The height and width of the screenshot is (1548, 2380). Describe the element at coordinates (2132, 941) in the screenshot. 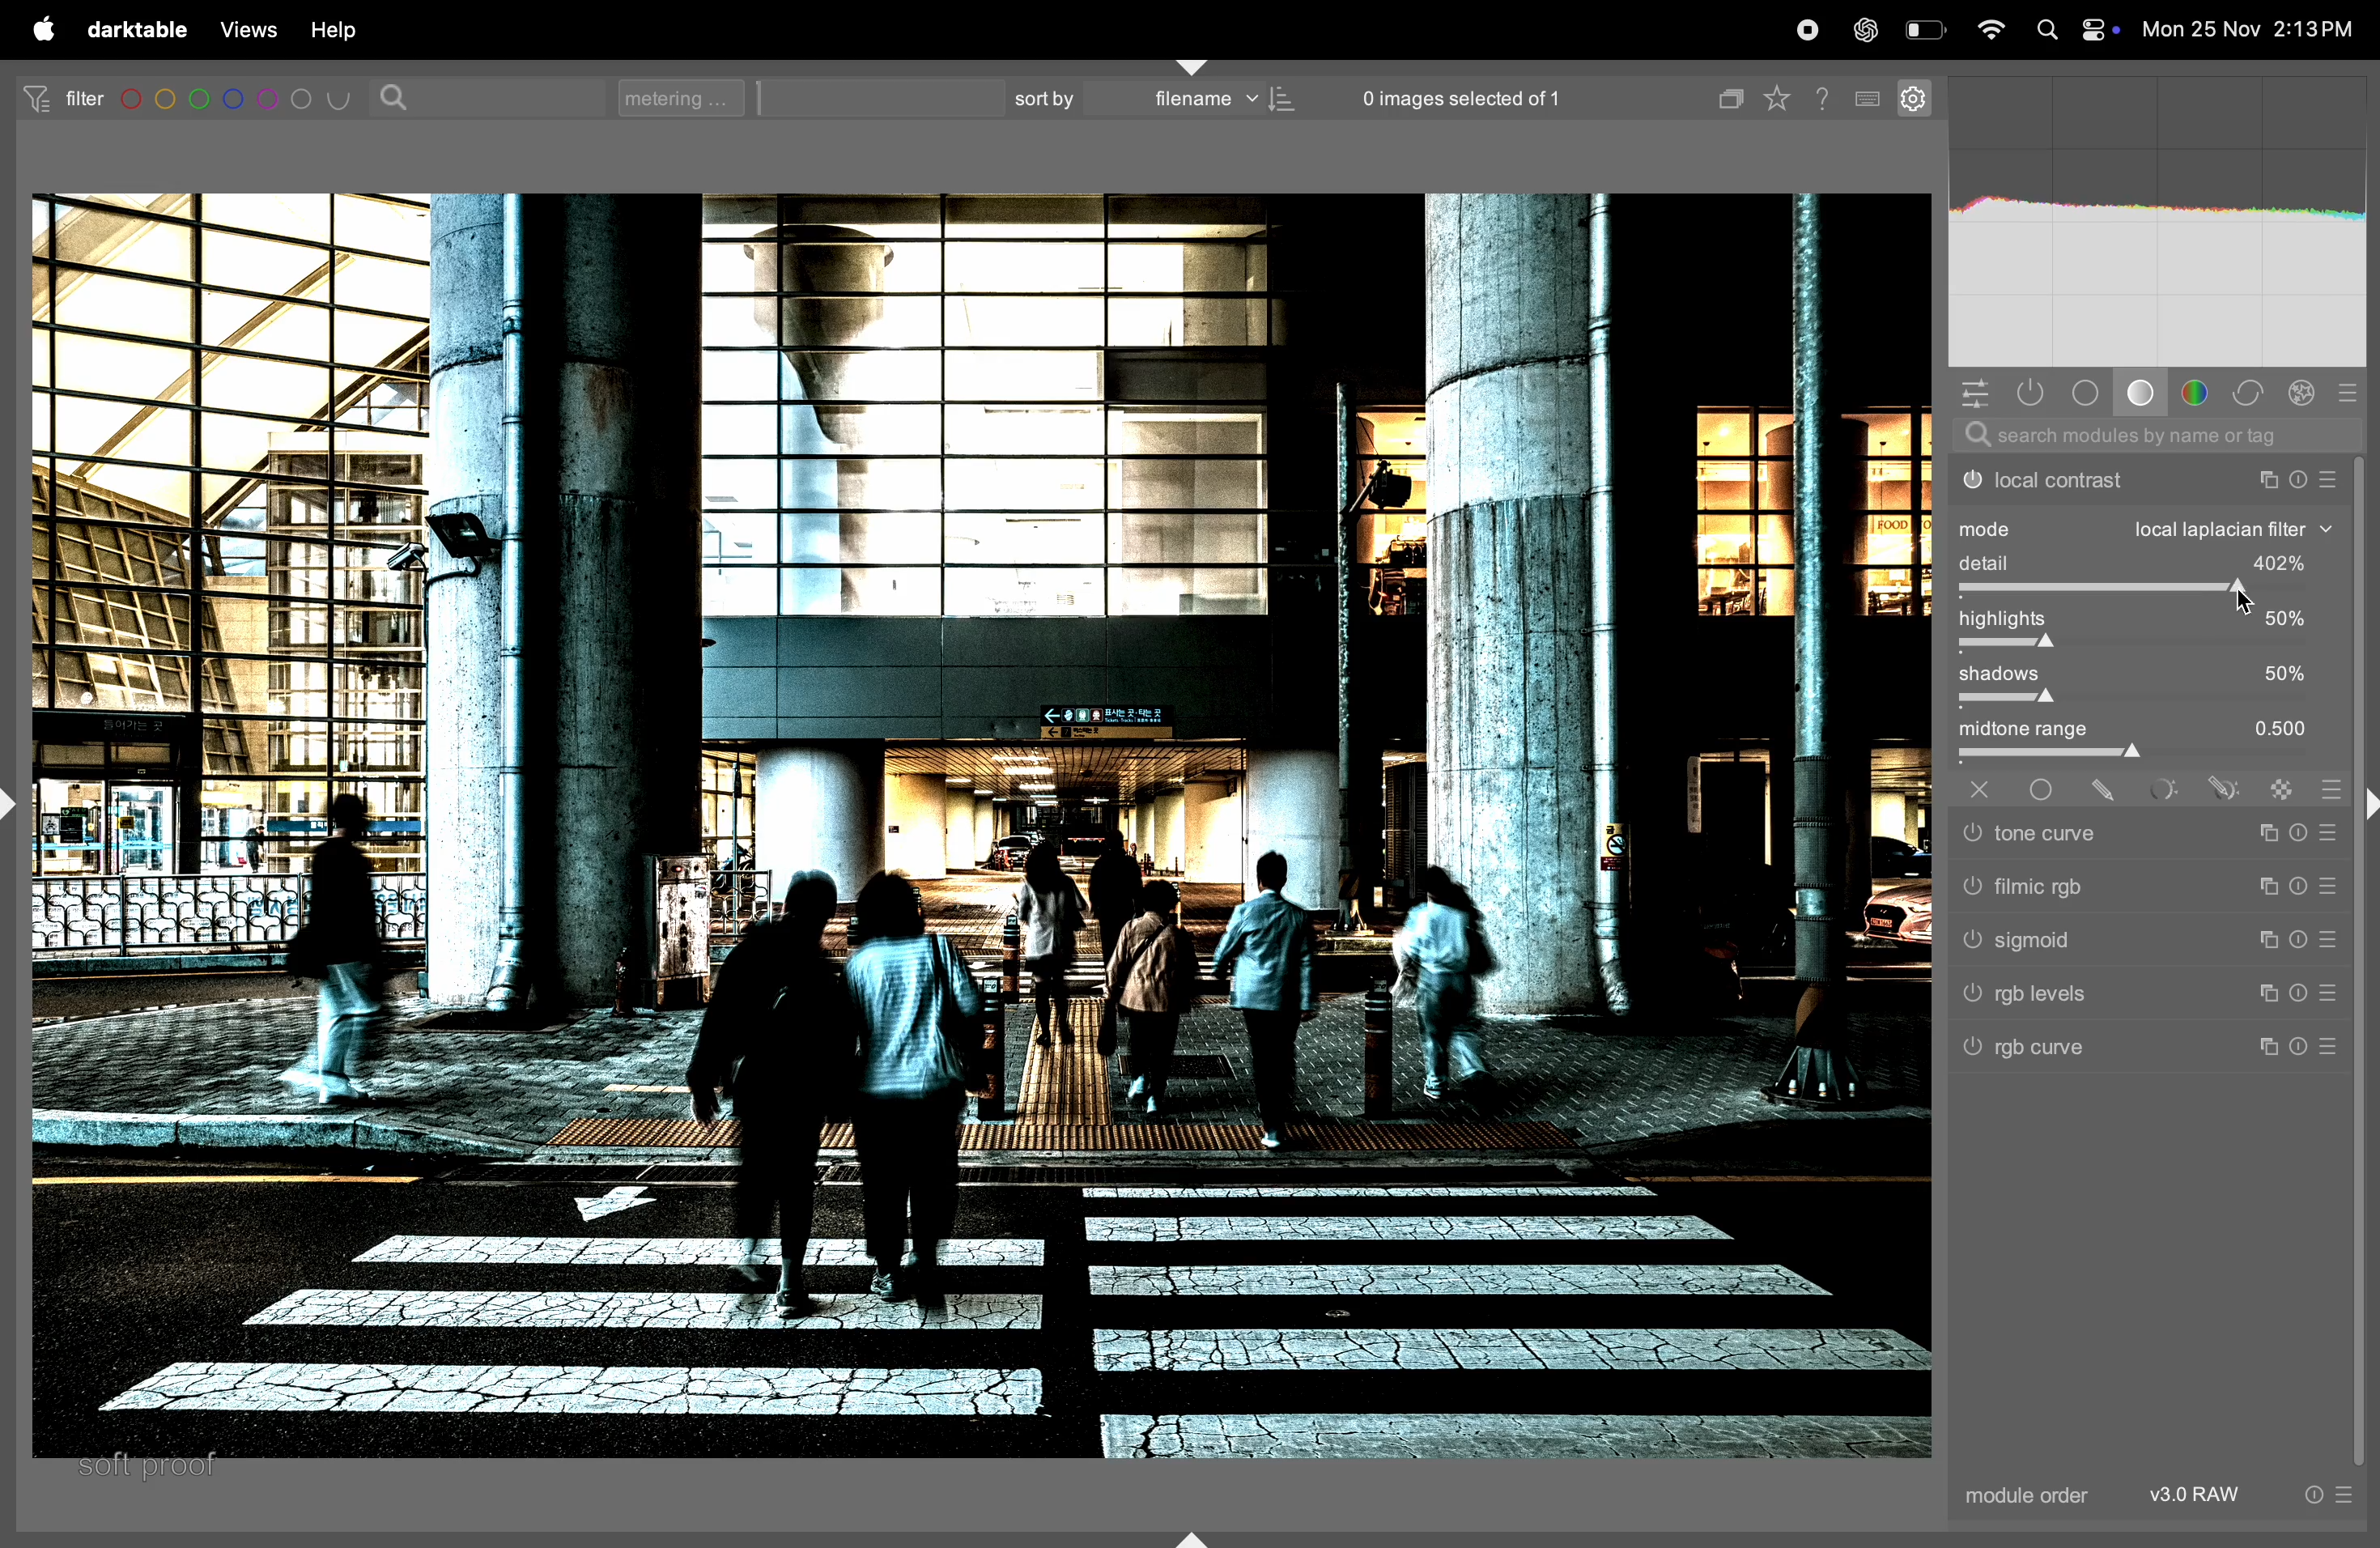

I see `sigmoid` at that location.